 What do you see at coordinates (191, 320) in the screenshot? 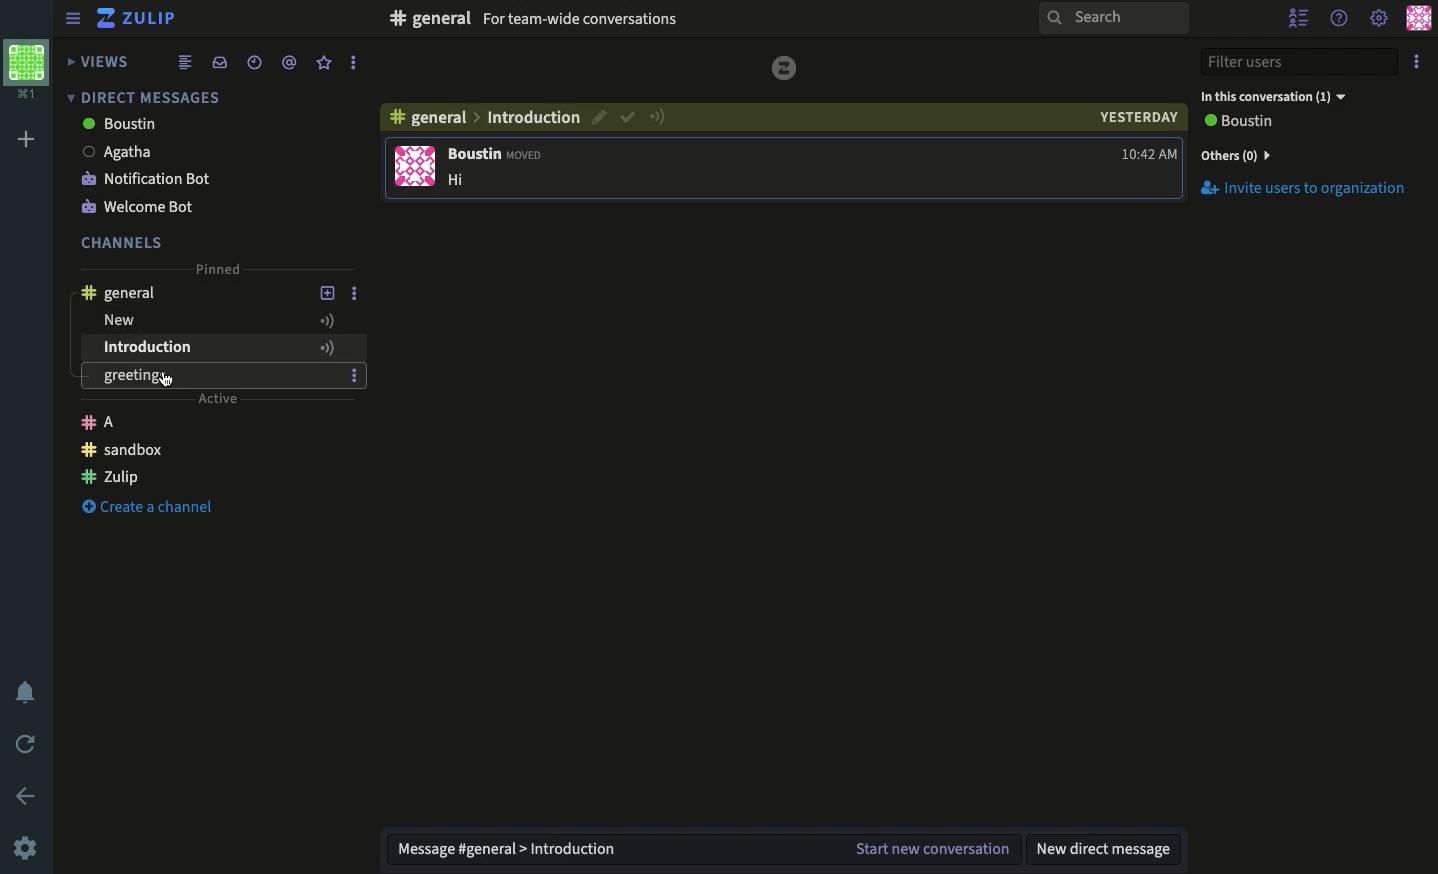
I see `new` at bounding box center [191, 320].